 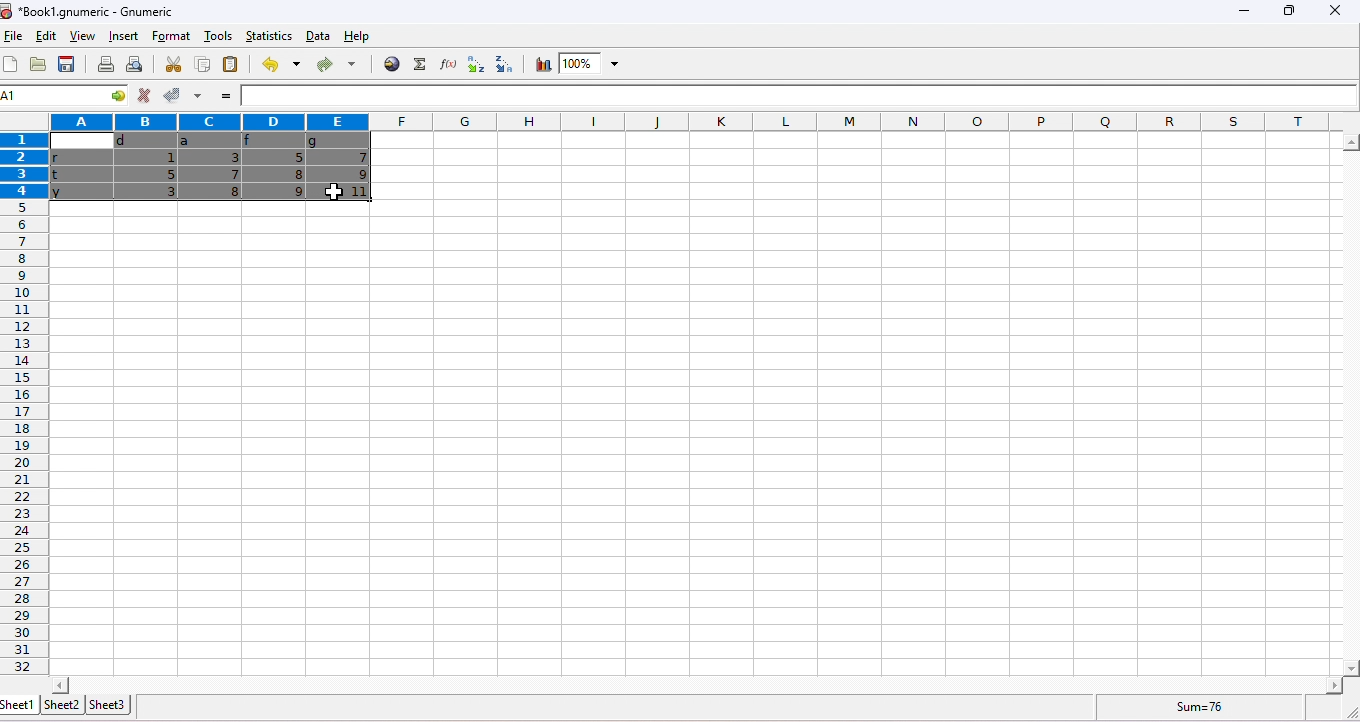 I want to click on maximize, so click(x=1286, y=11).